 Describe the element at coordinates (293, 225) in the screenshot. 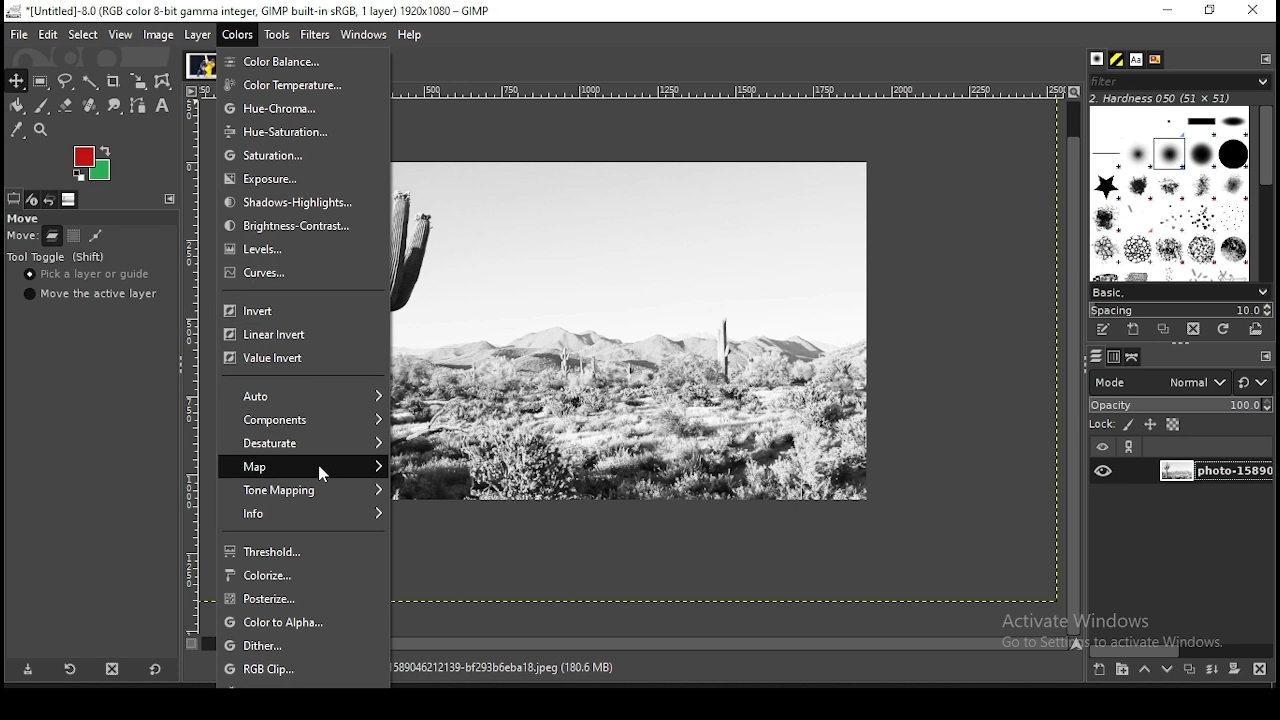

I see `brightness contrast` at that location.